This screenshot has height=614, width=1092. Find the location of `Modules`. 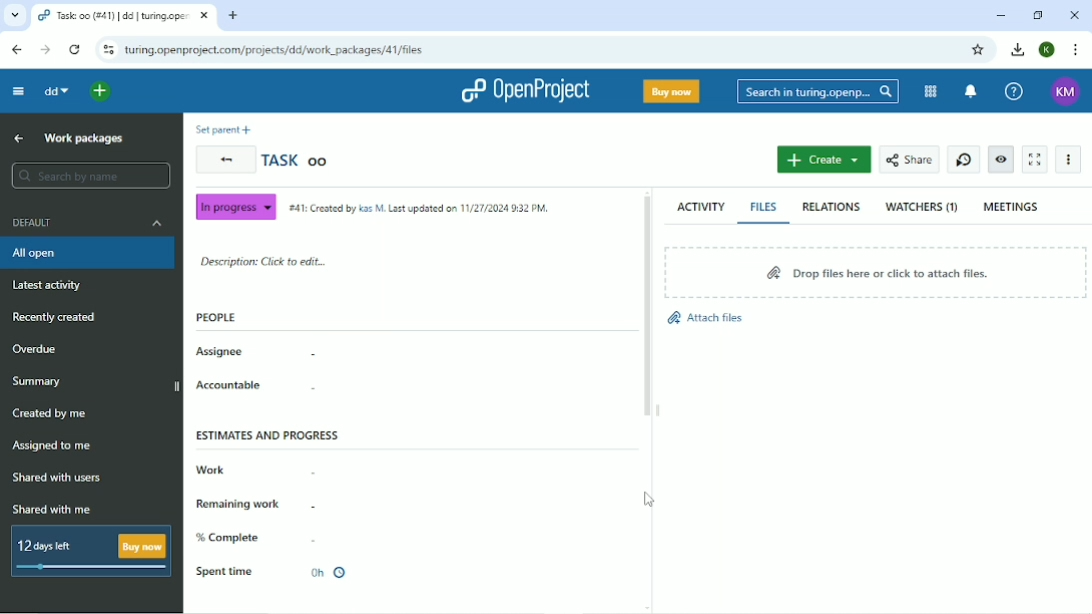

Modules is located at coordinates (930, 91).